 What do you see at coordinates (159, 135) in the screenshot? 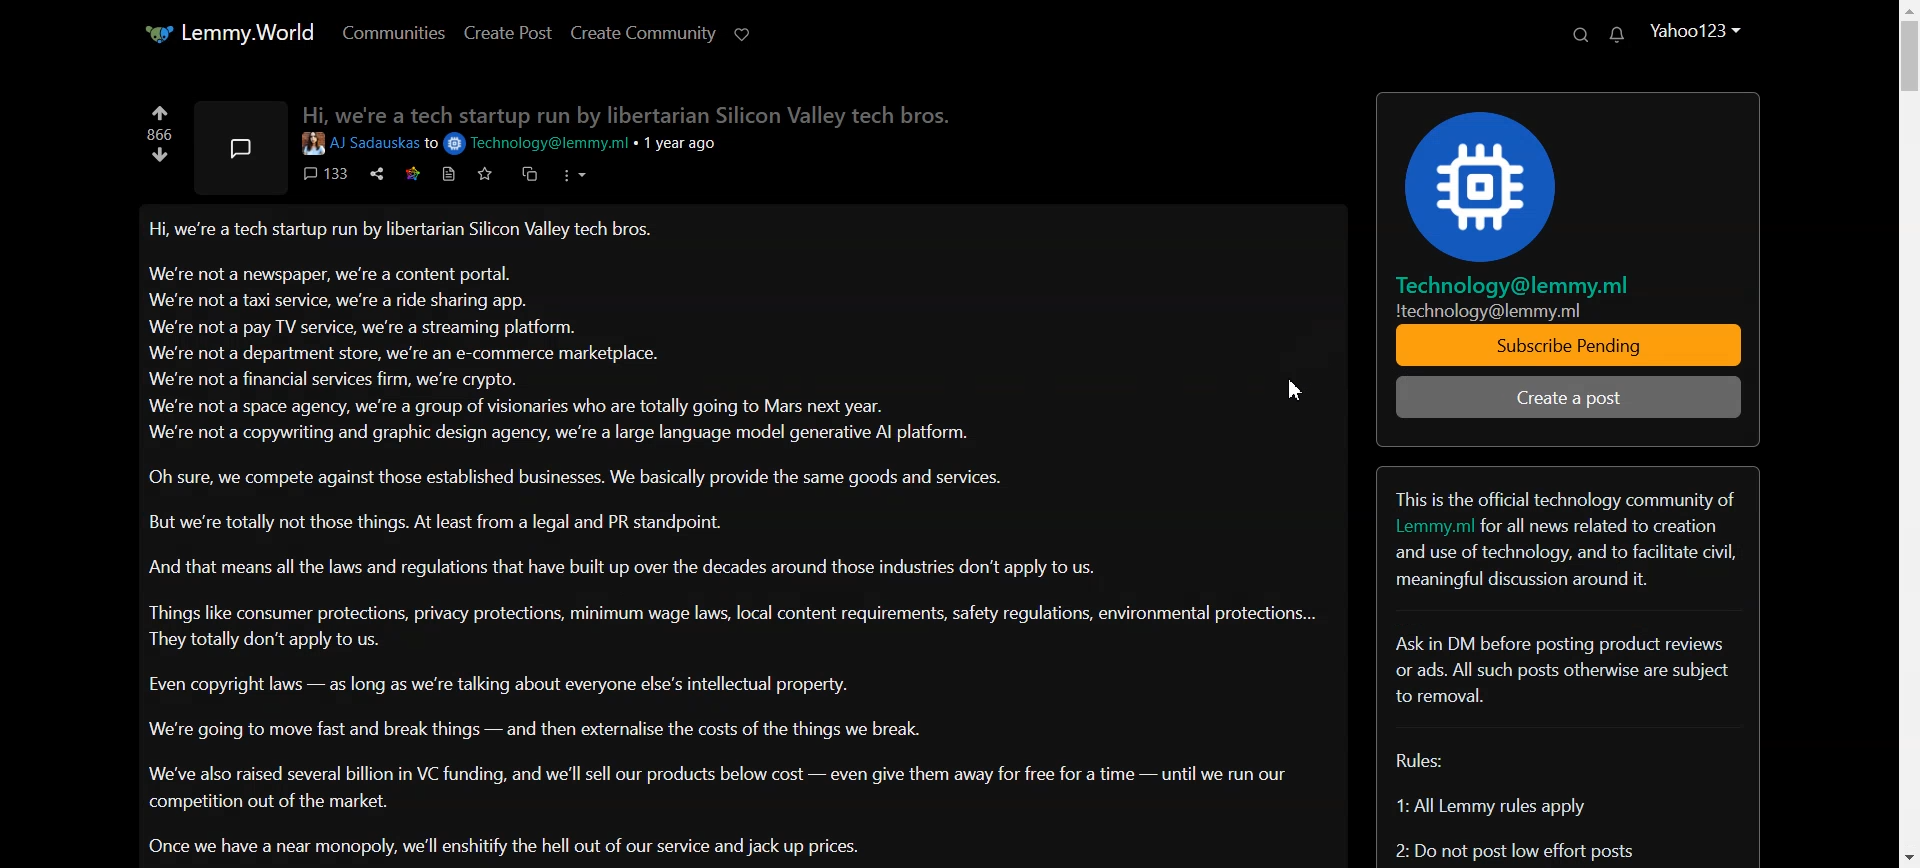
I see `866` at bounding box center [159, 135].